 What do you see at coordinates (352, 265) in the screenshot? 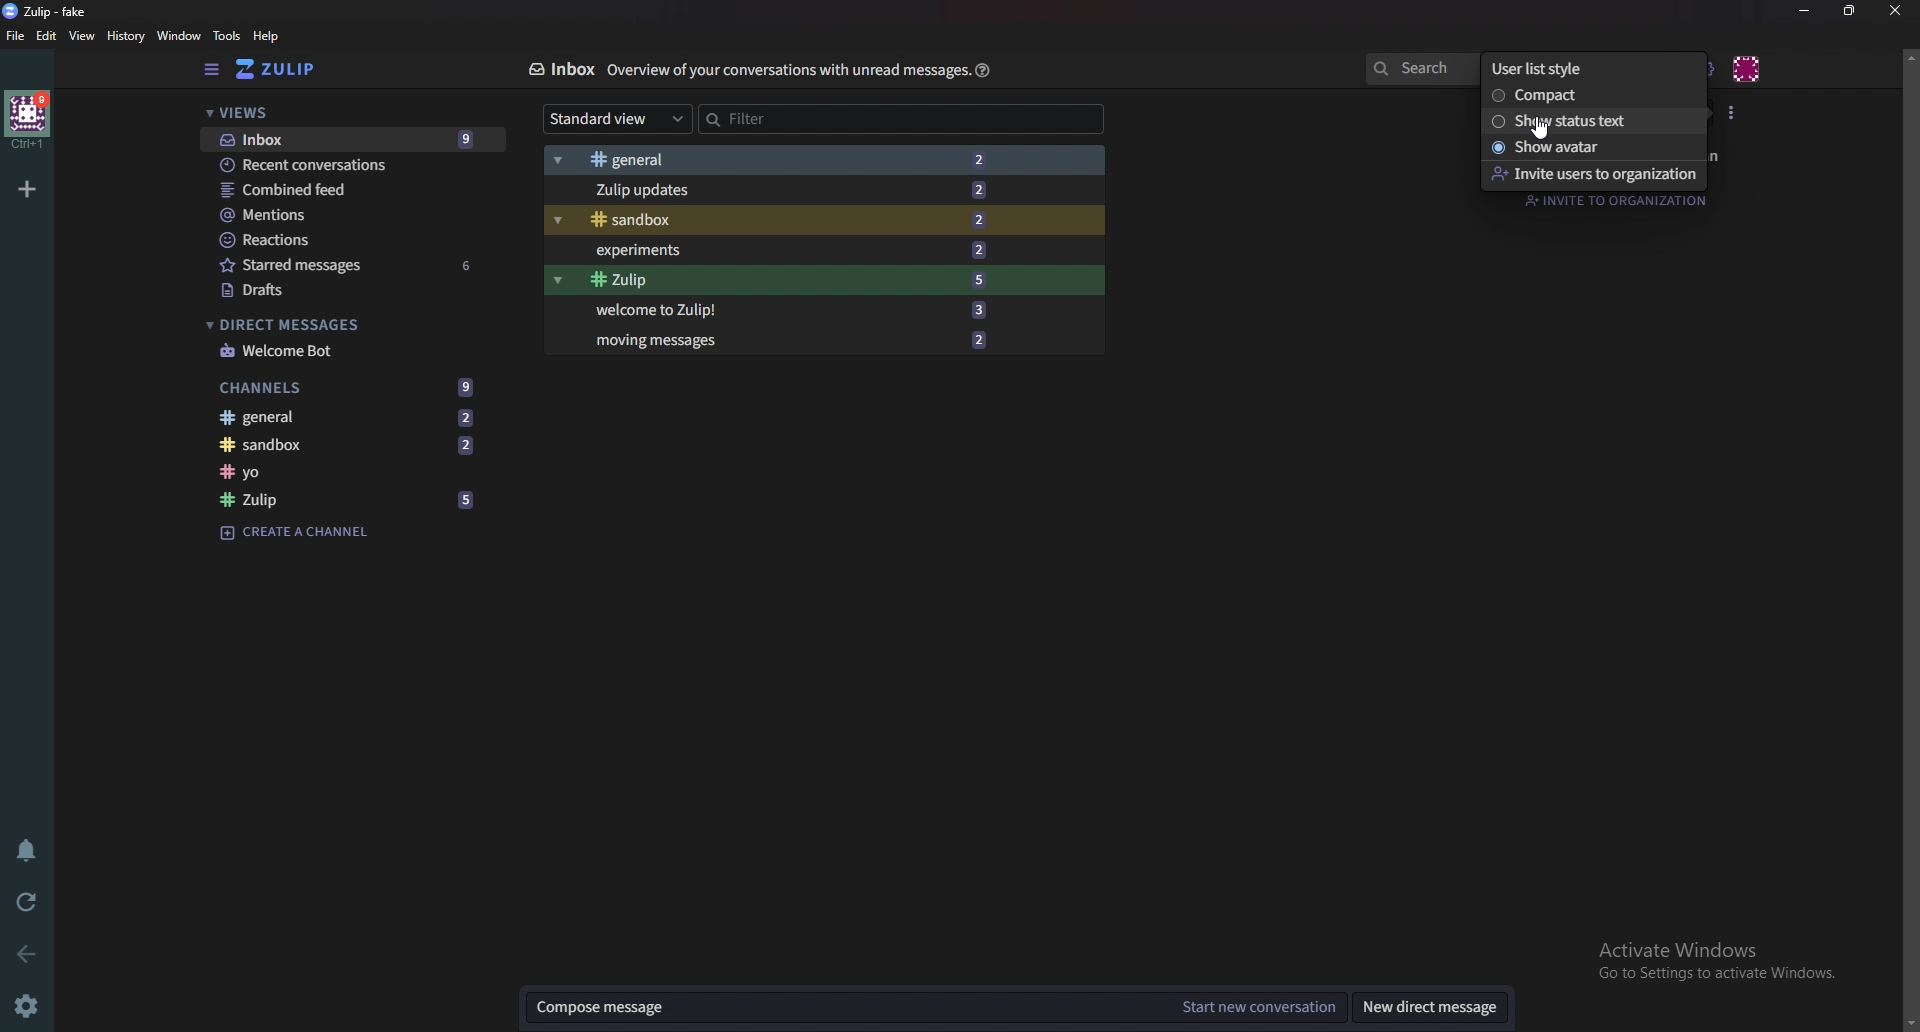
I see `Starred messages` at bounding box center [352, 265].